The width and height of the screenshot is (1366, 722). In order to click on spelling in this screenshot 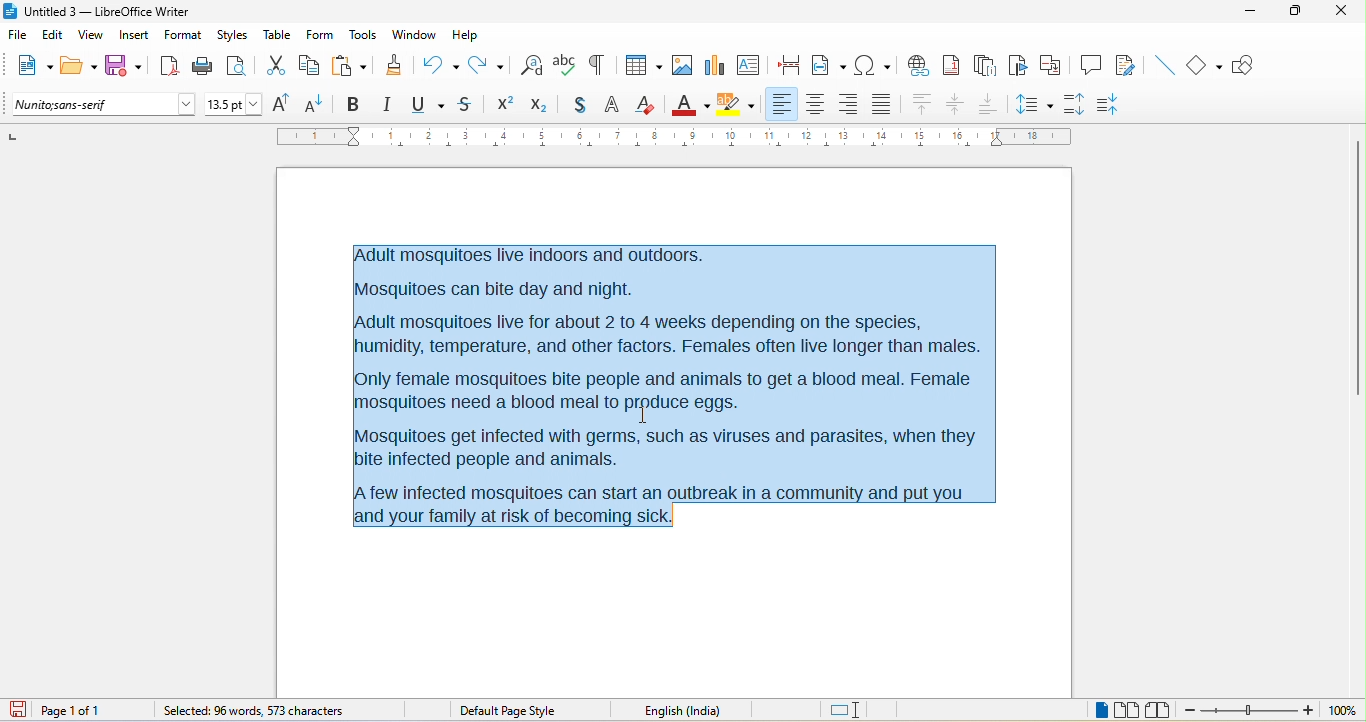, I will do `click(565, 67)`.